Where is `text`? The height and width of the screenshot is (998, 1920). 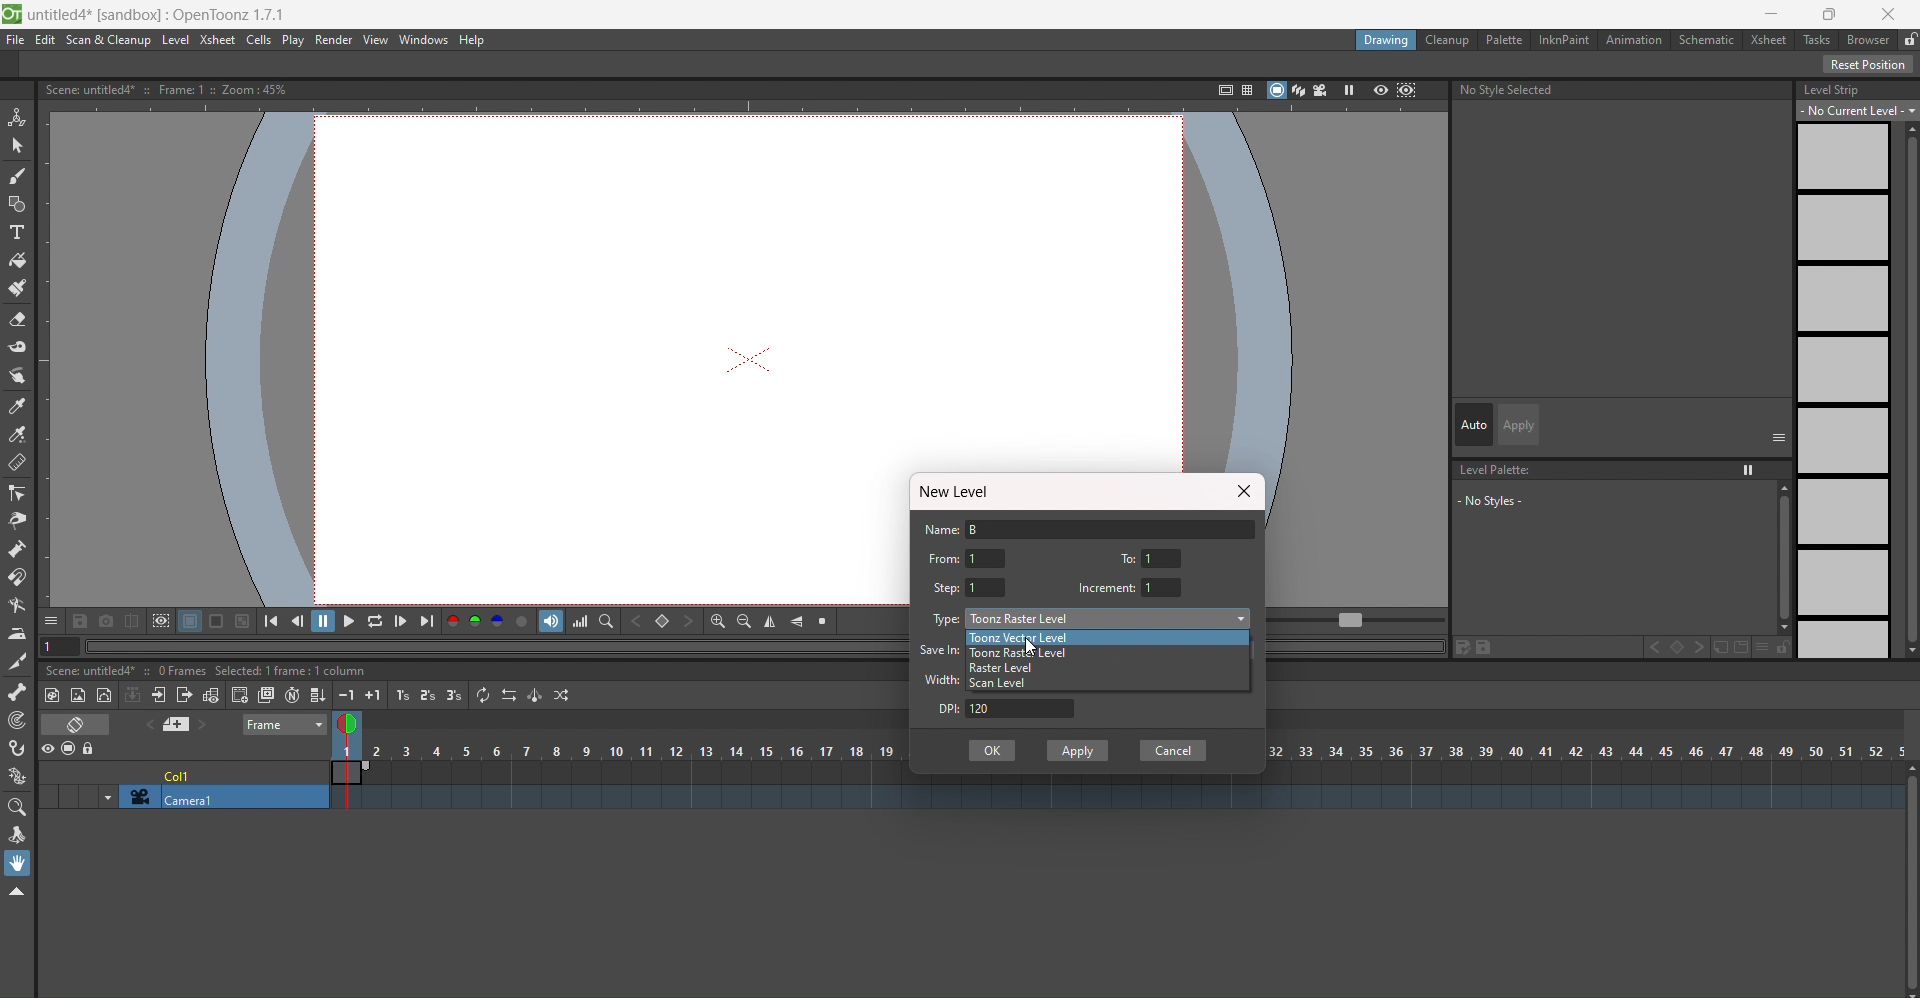
text is located at coordinates (209, 671).